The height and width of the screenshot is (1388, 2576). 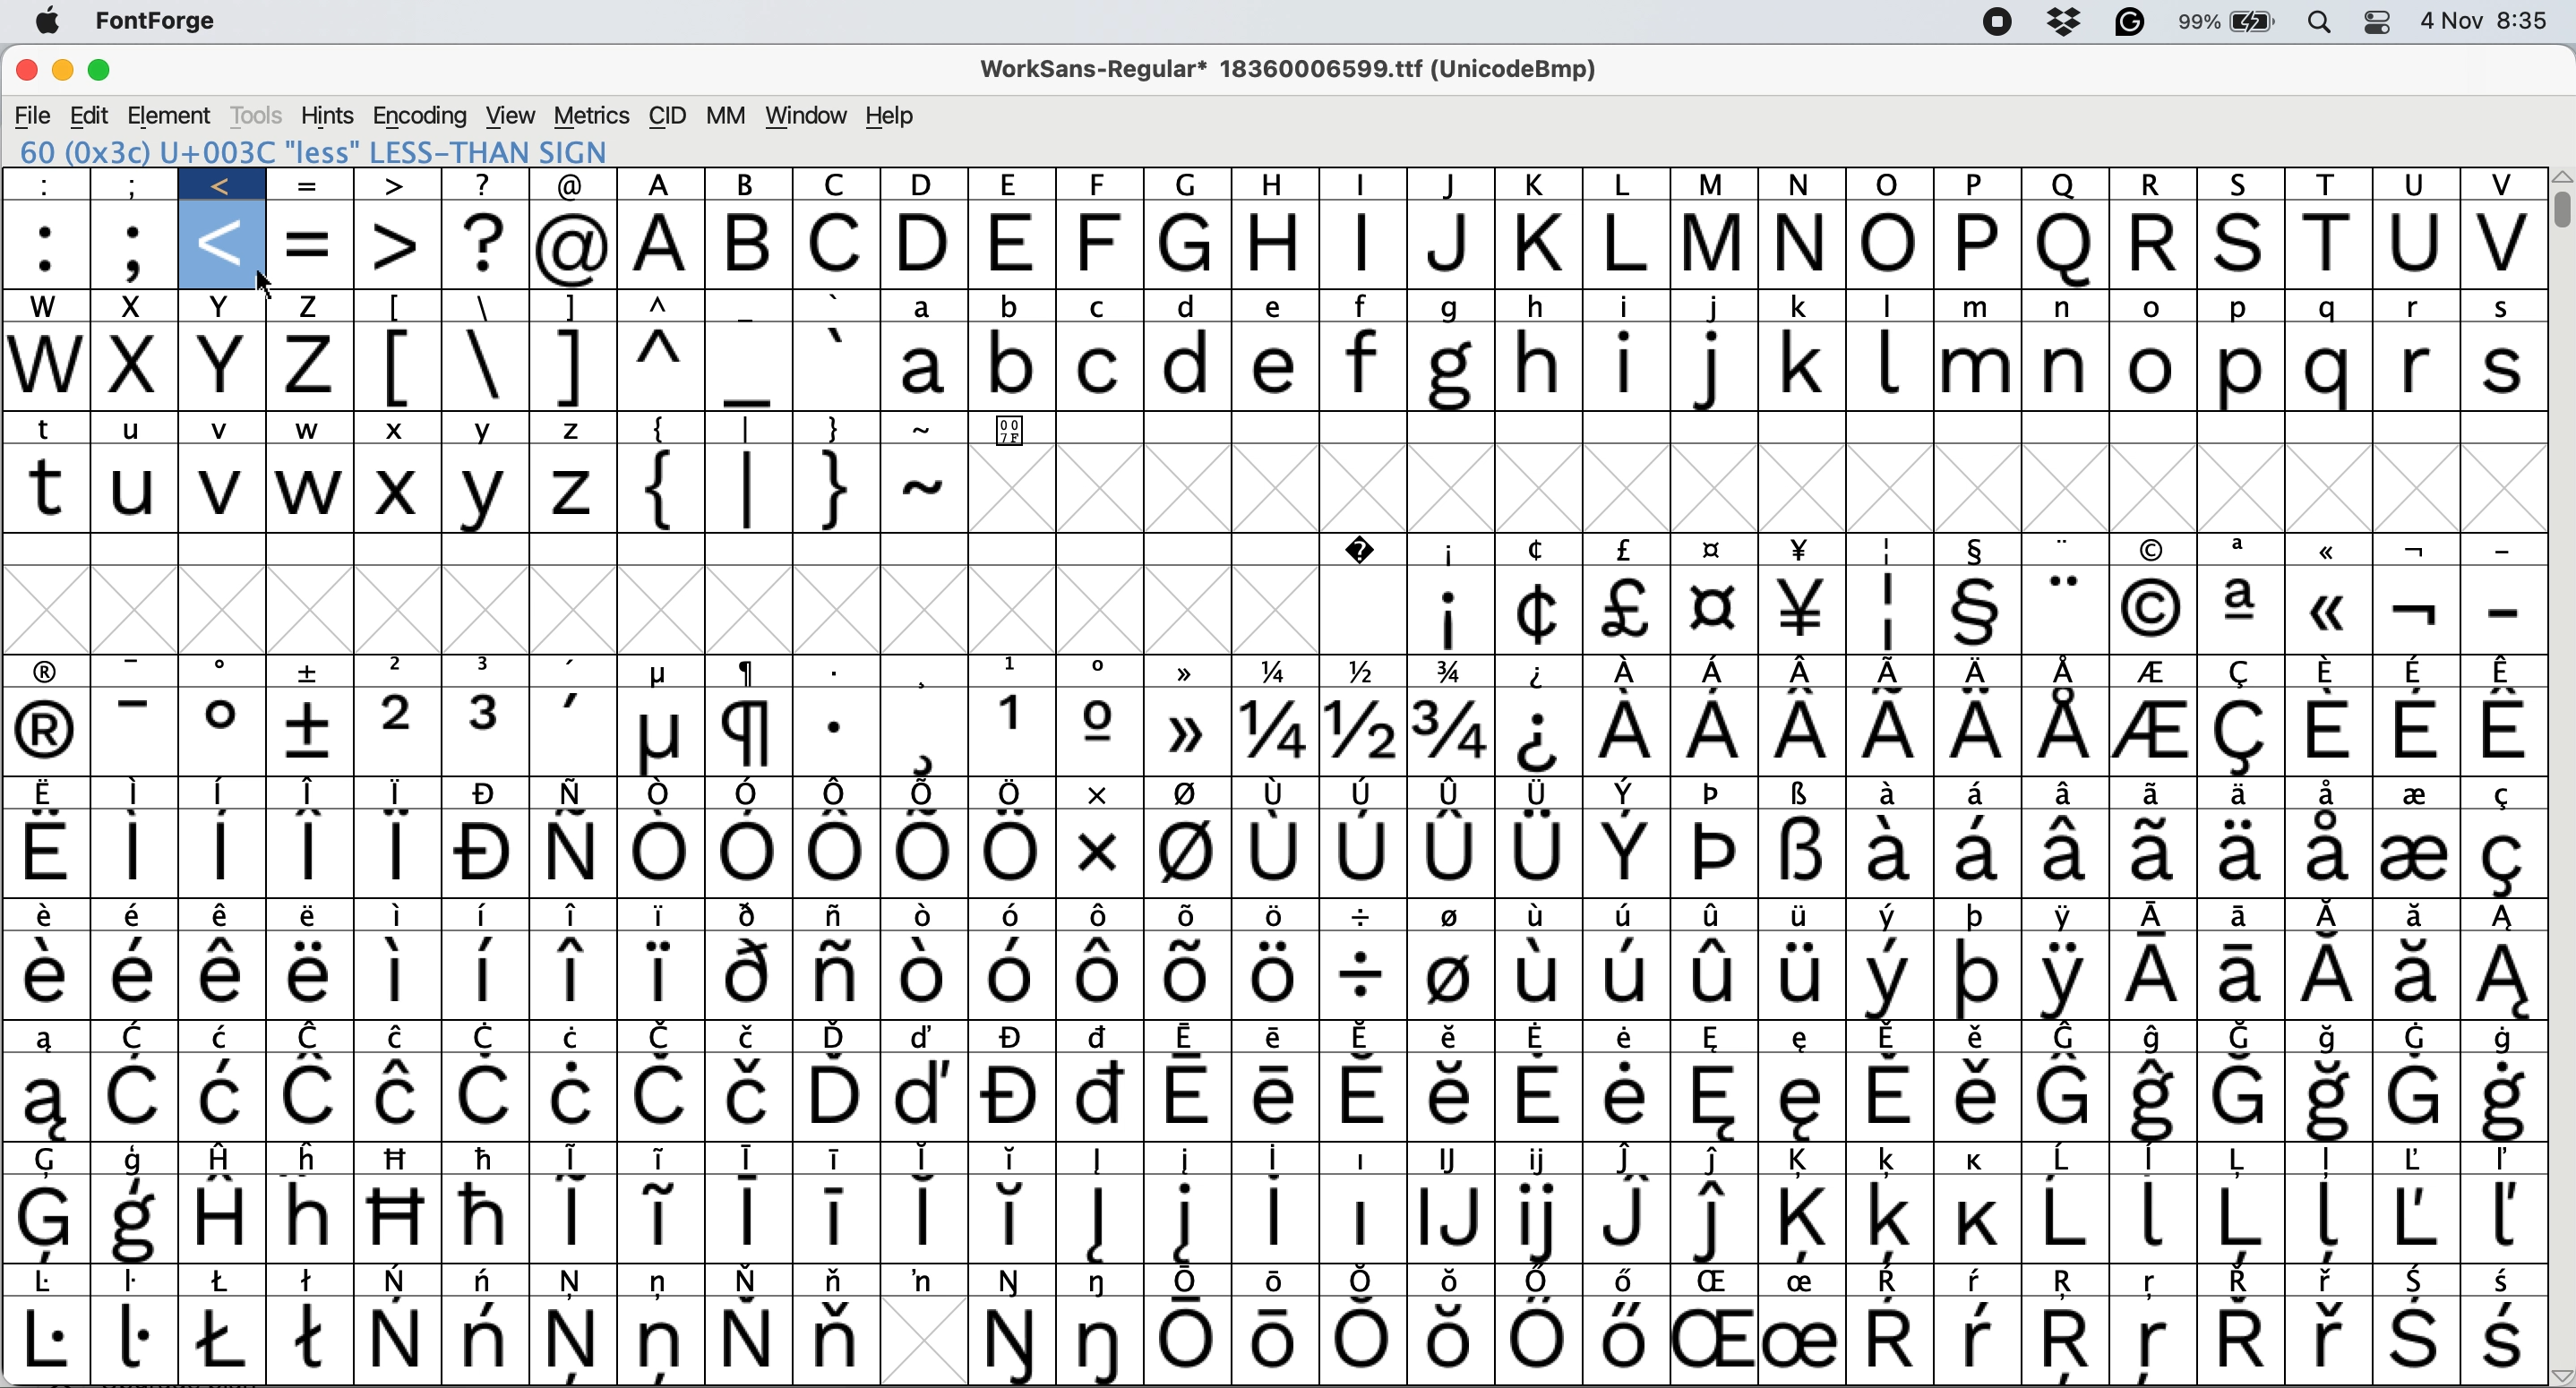 What do you see at coordinates (1016, 669) in the screenshot?
I see `Symbol` at bounding box center [1016, 669].